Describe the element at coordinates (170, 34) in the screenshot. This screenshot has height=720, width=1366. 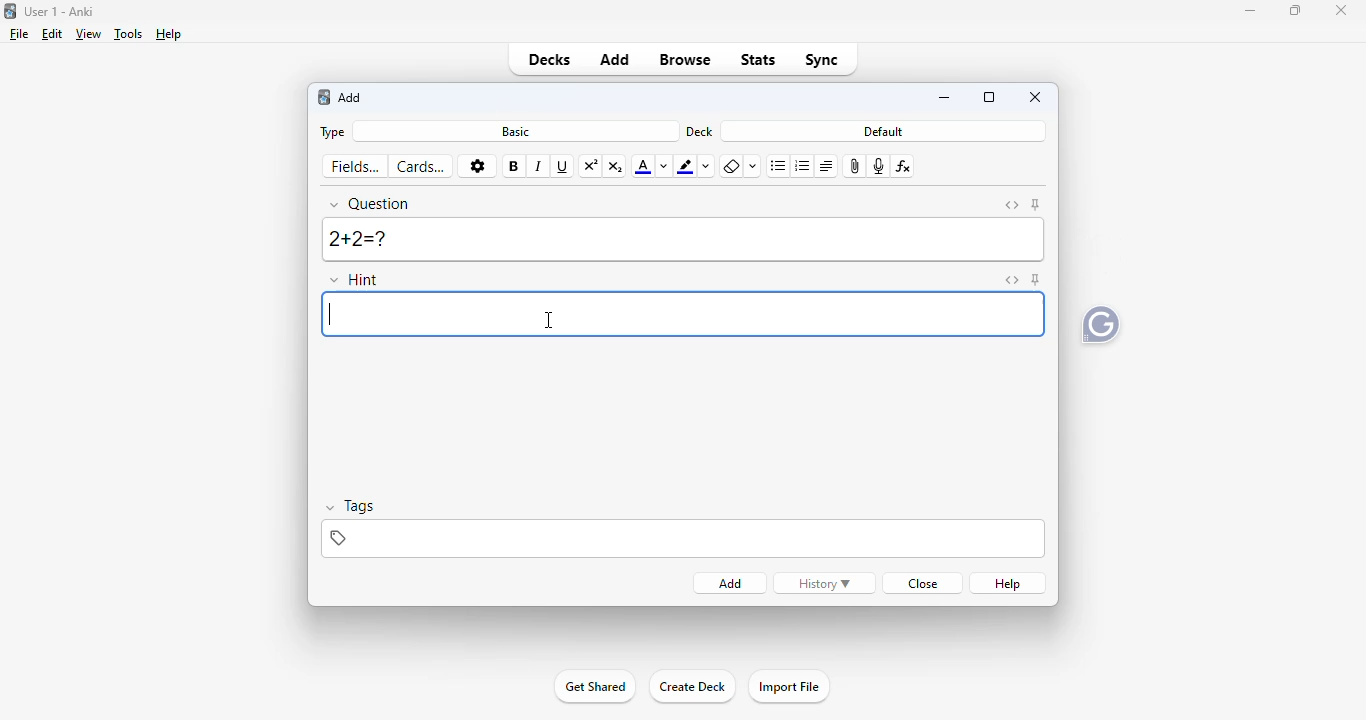
I see `help` at that location.